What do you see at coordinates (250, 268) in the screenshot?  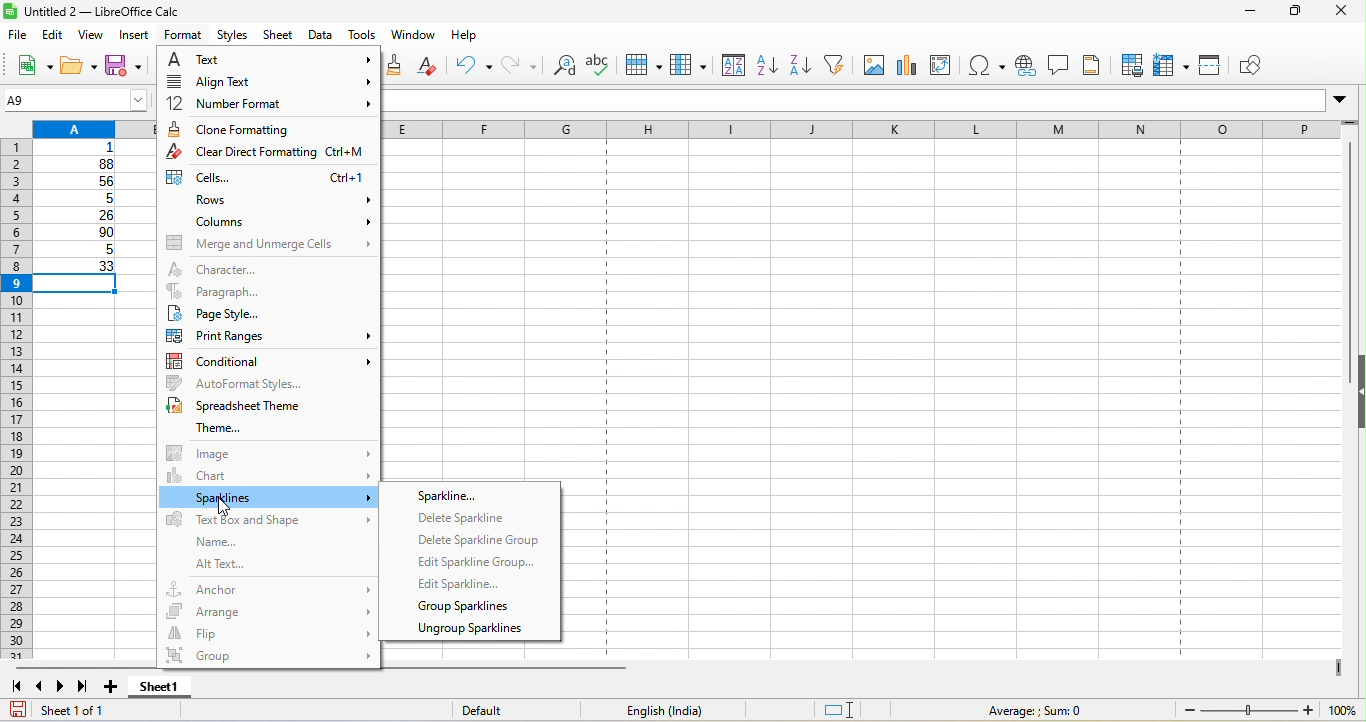 I see `character` at bounding box center [250, 268].